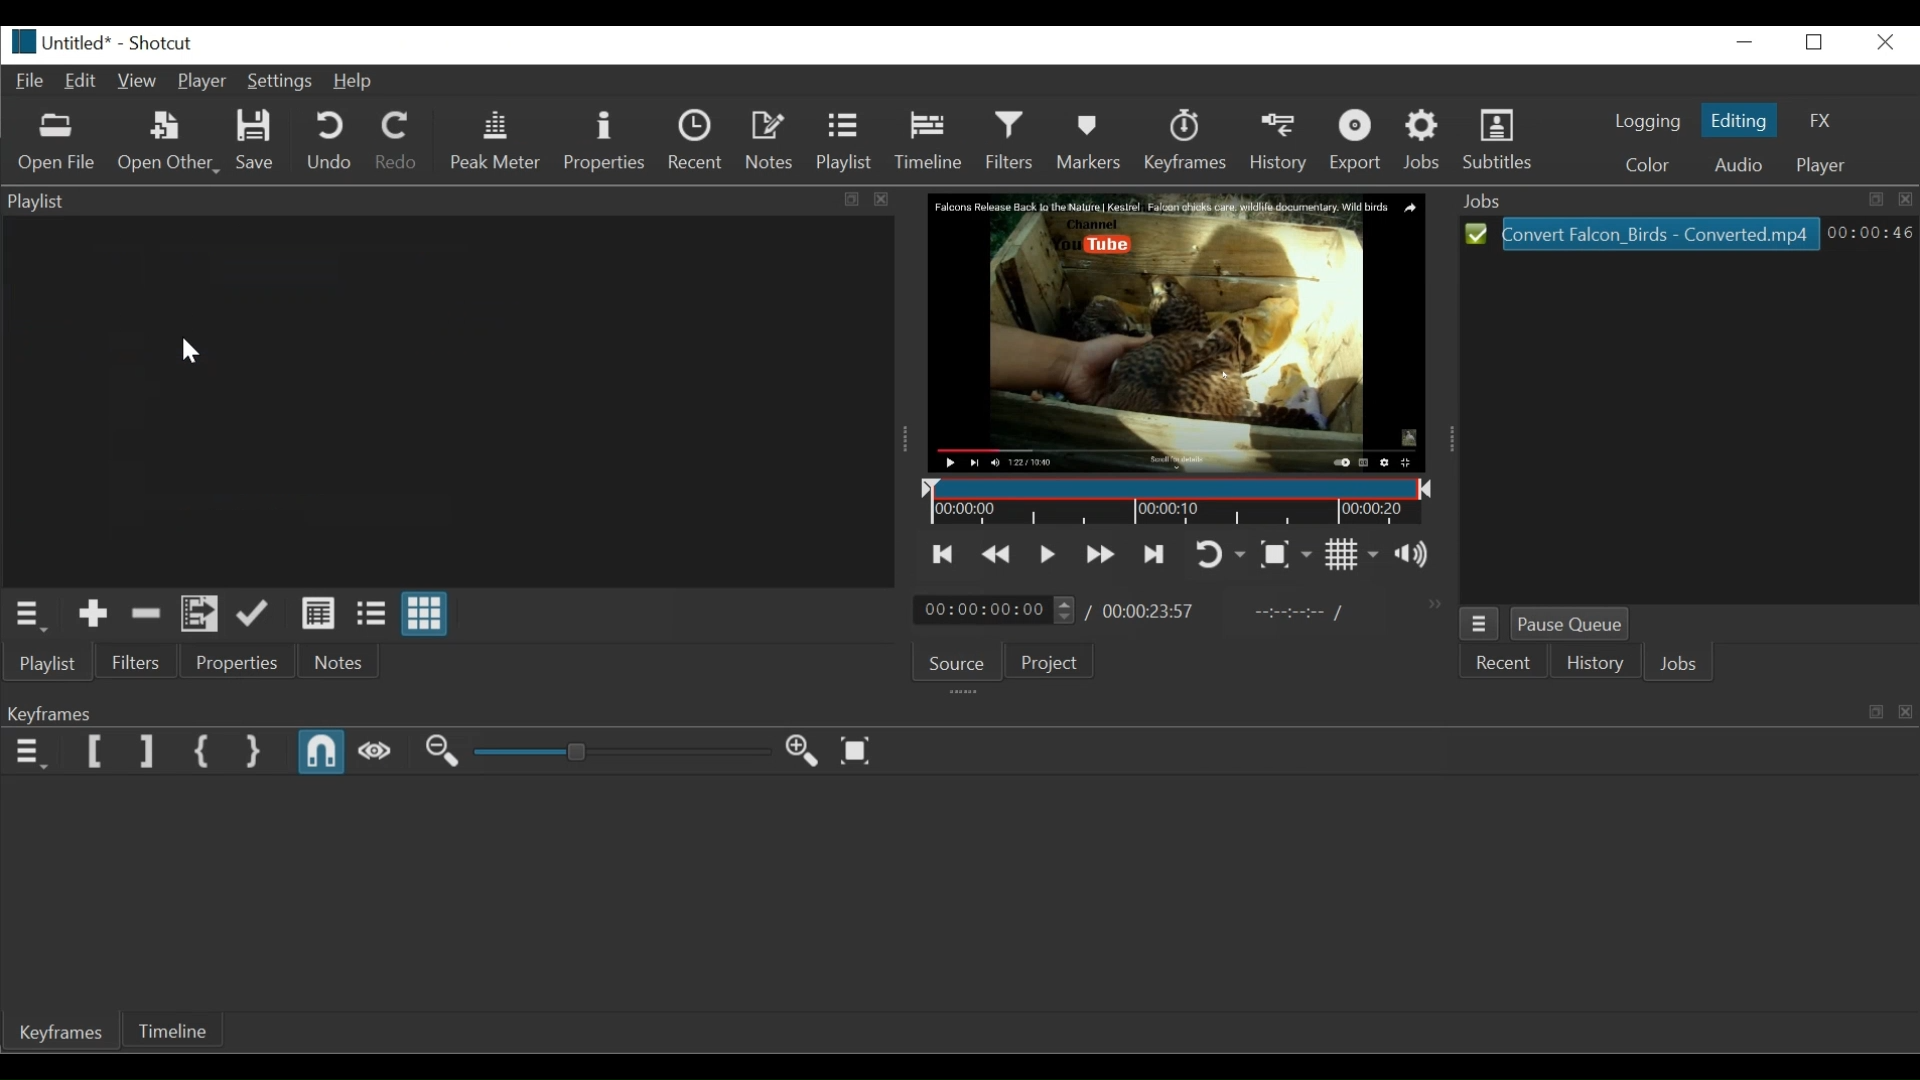 The height and width of the screenshot is (1080, 1920). Describe the element at coordinates (239, 663) in the screenshot. I see `Properties` at that location.